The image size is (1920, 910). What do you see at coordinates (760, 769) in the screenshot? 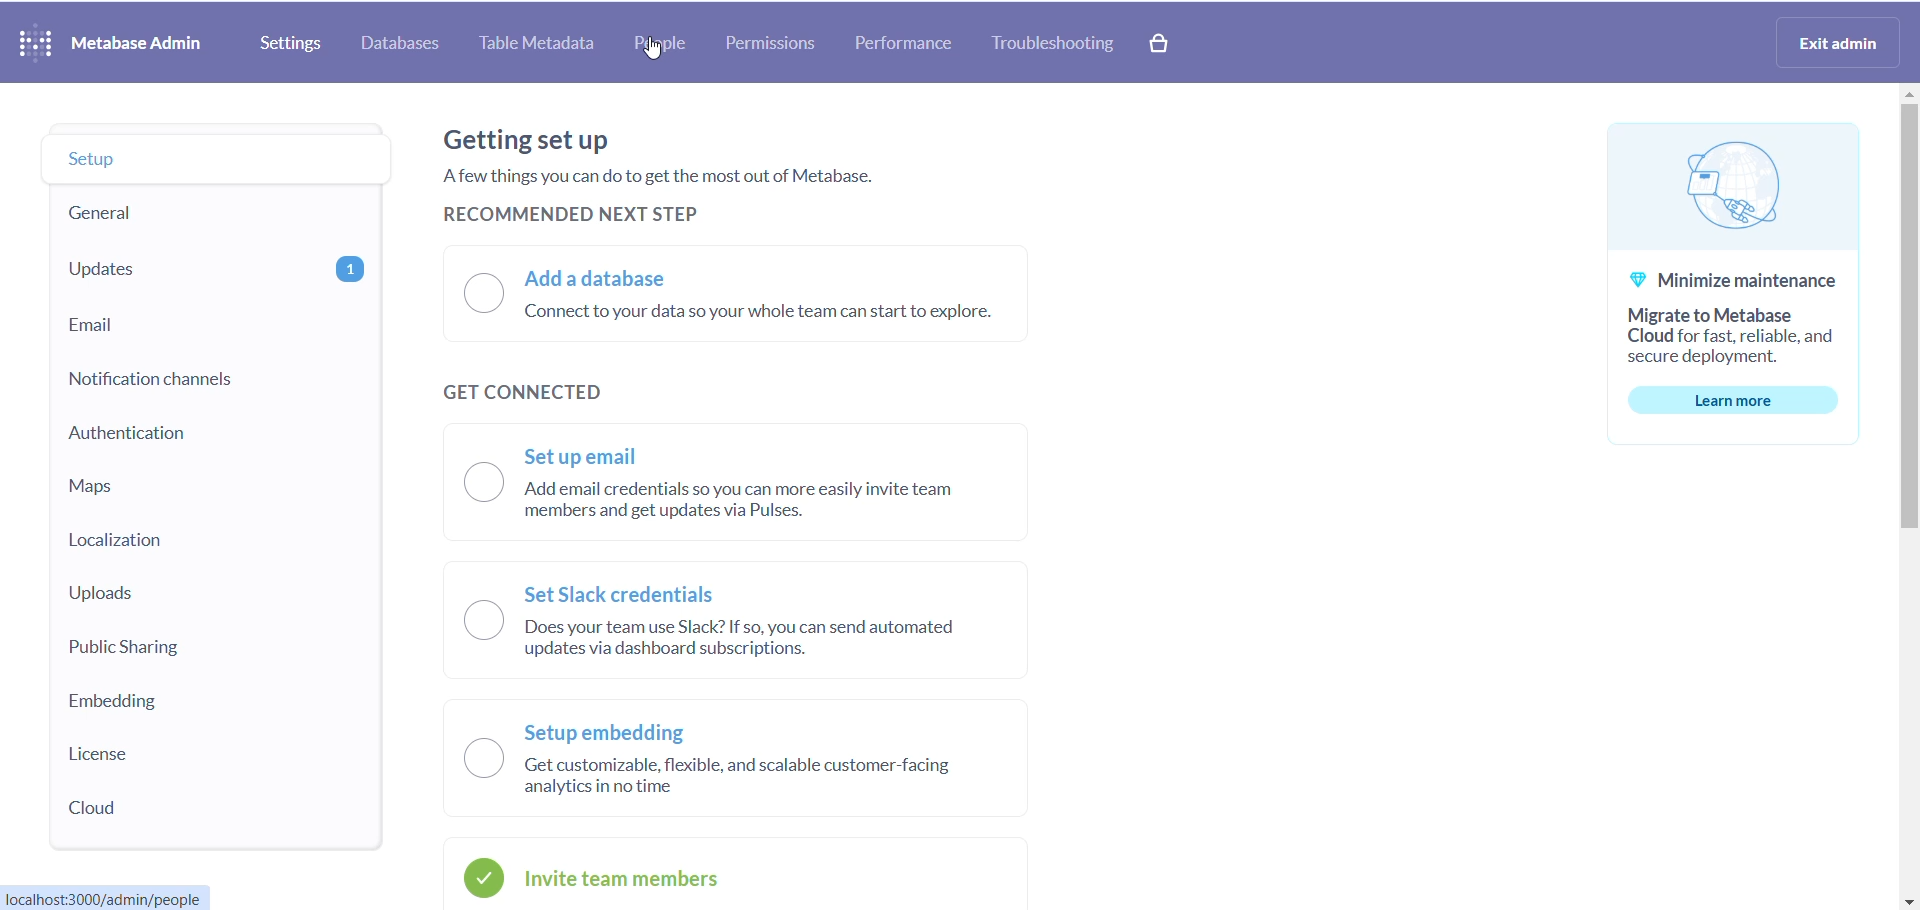
I see `setup embedding radio button` at bounding box center [760, 769].